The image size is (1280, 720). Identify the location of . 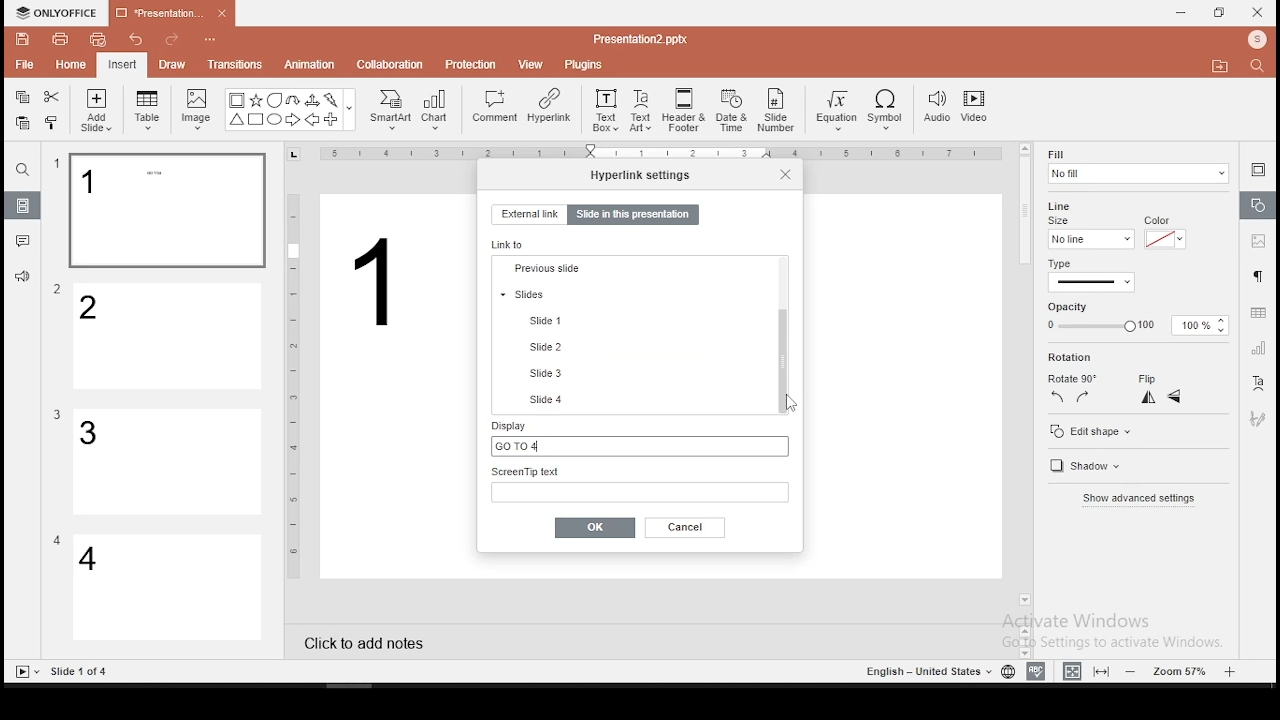
(58, 290).